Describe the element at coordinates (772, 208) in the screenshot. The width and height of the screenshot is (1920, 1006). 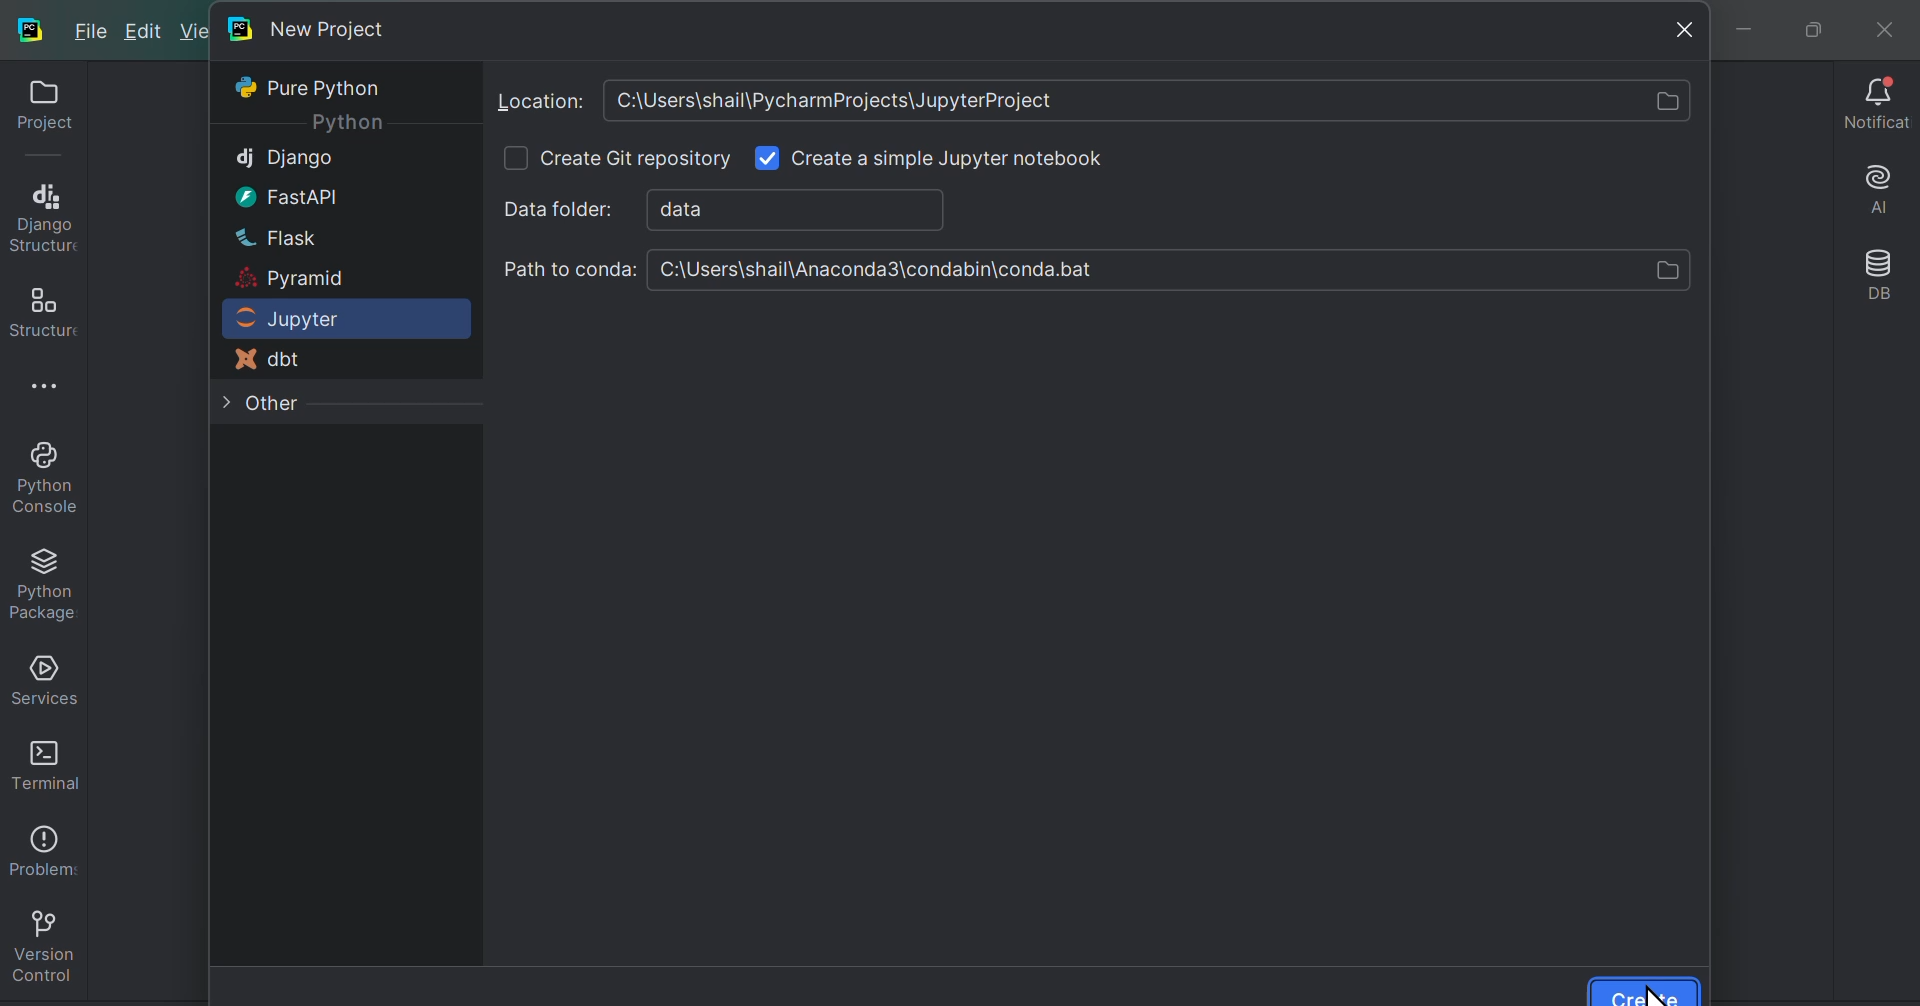
I see `Data folder` at that location.